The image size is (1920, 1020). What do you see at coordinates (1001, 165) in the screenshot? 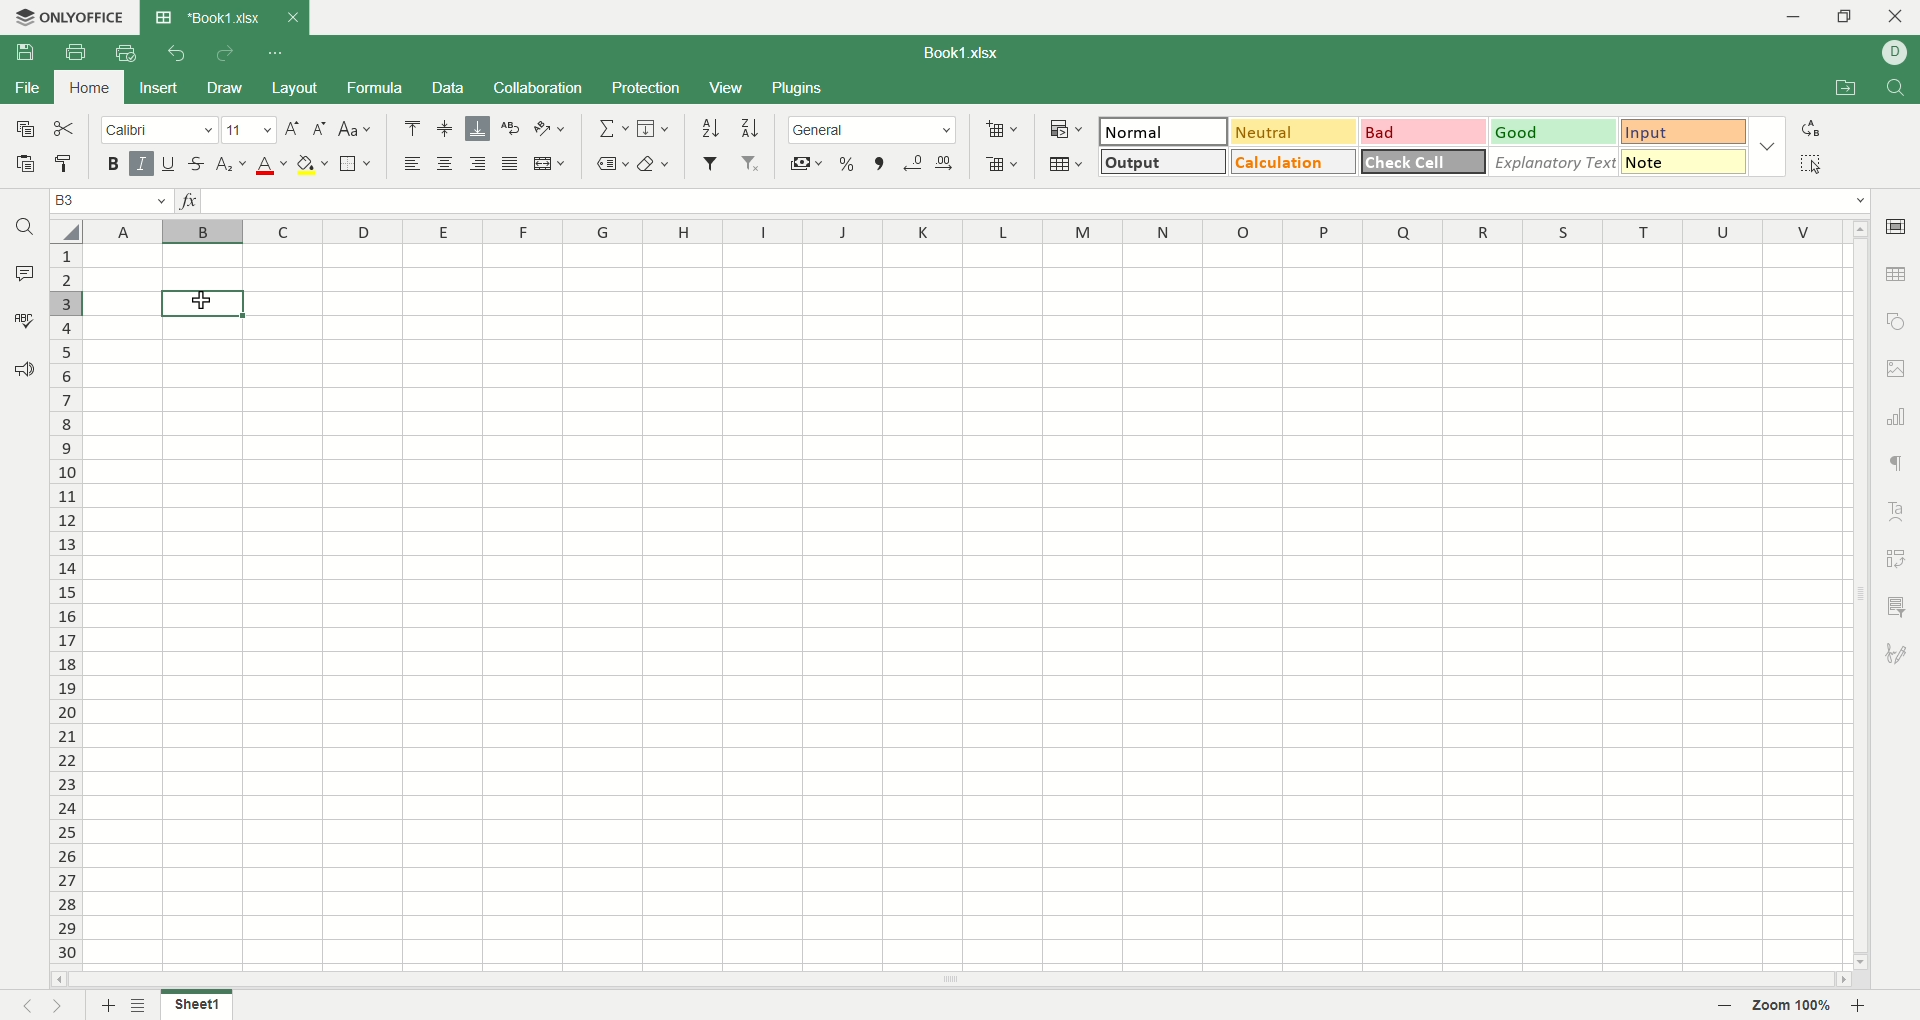
I see `delete cell` at bounding box center [1001, 165].